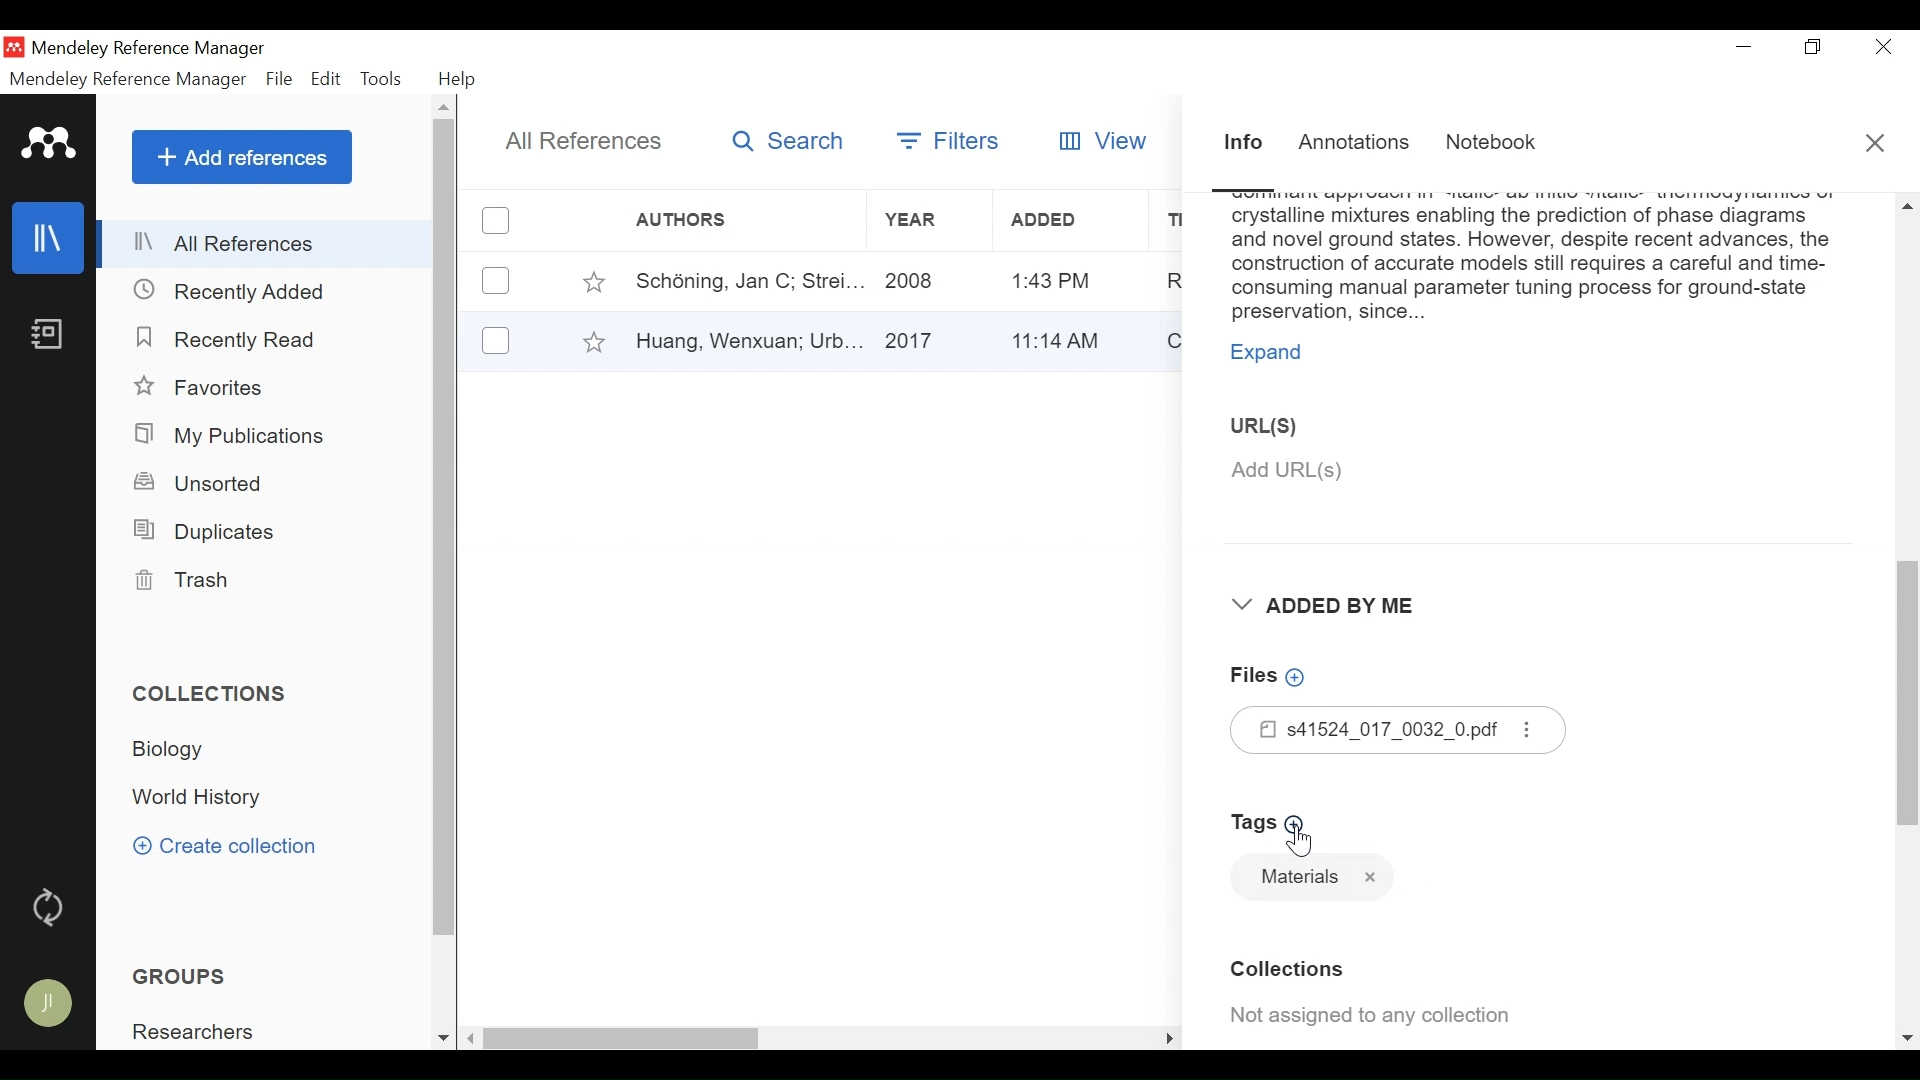 This screenshot has height=1080, width=1920. What do you see at coordinates (1280, 425) in the screenshot?
I see `URL(S)` at bounding box center [1280, 425].